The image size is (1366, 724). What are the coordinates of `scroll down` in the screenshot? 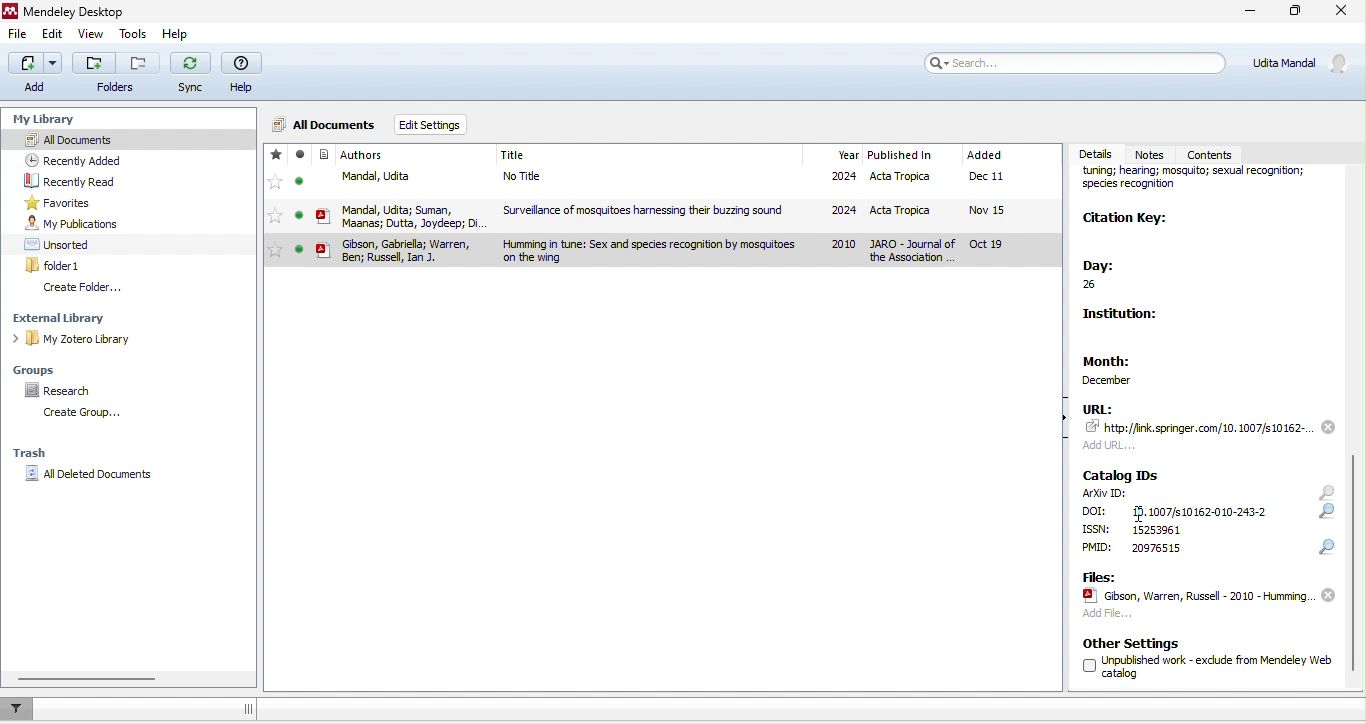 It's located at (1354, 561).